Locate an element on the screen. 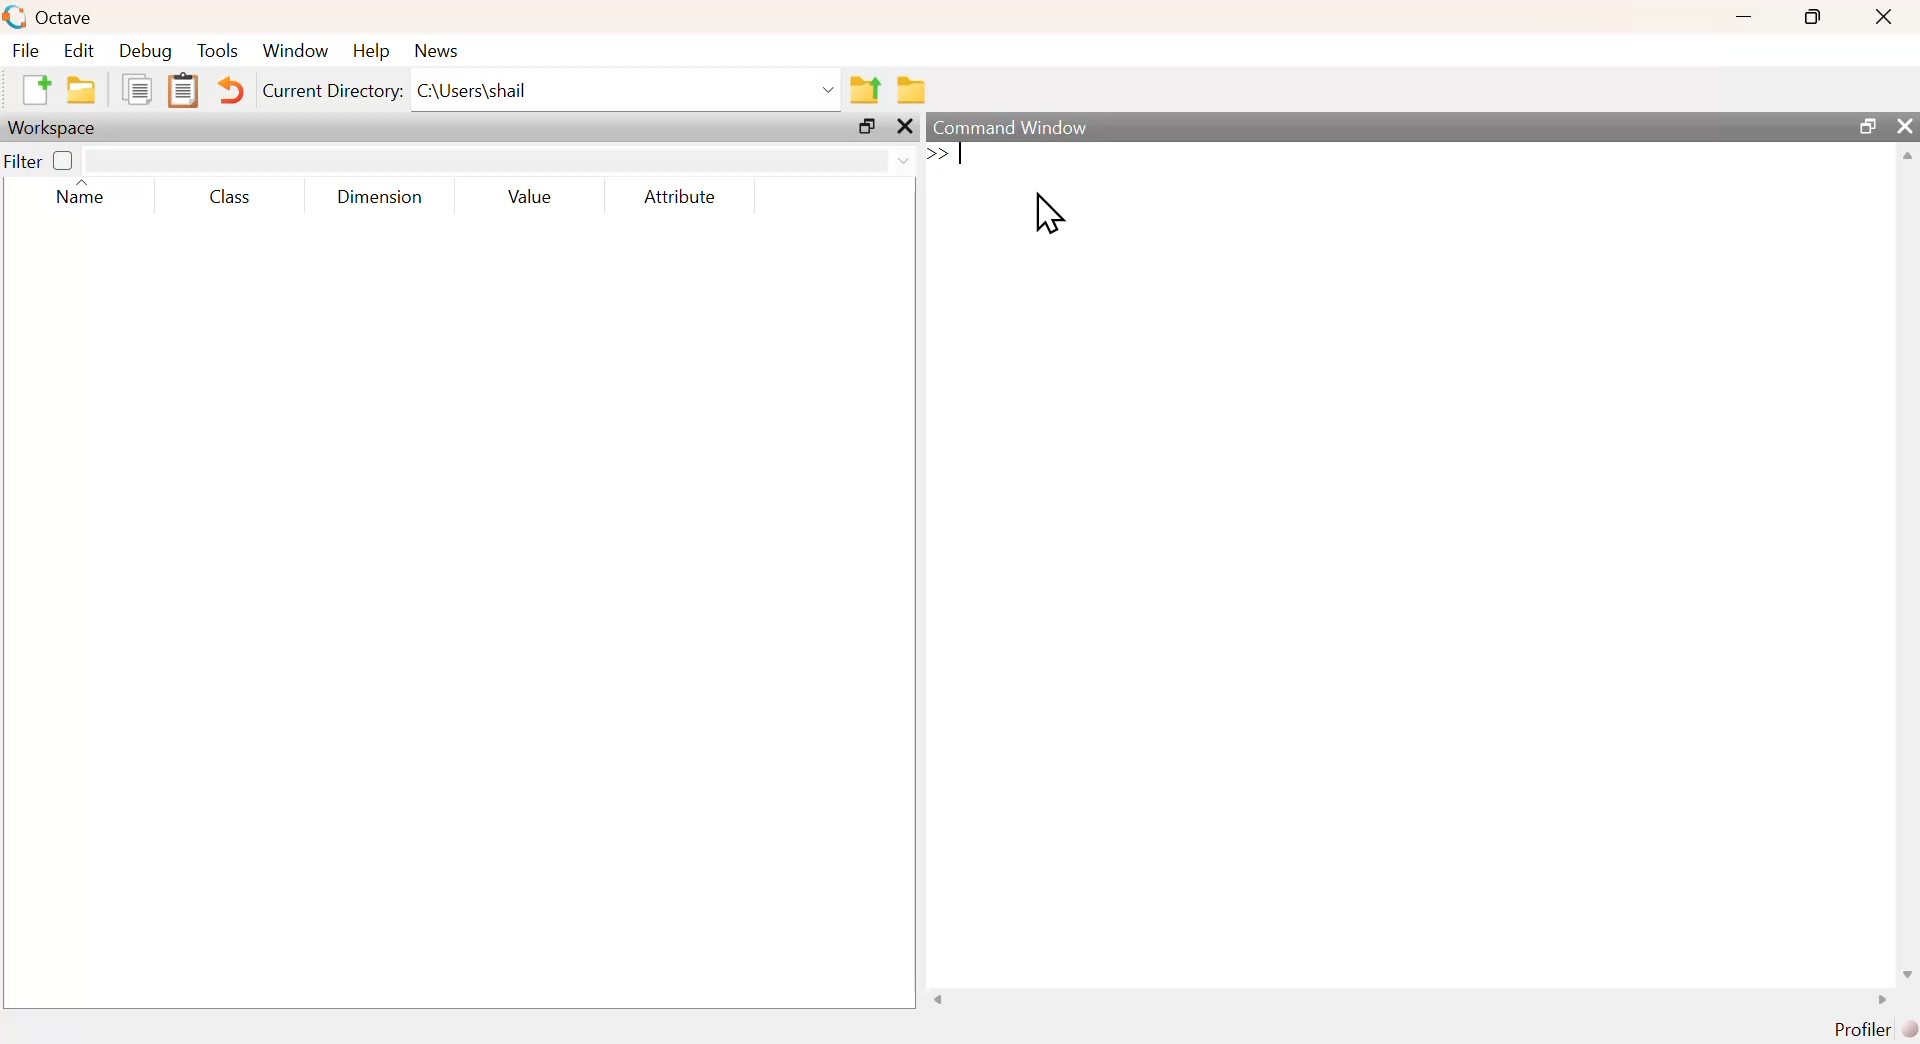 The image size is (1920, 1044). dimension is located at coordinates (374, 199).